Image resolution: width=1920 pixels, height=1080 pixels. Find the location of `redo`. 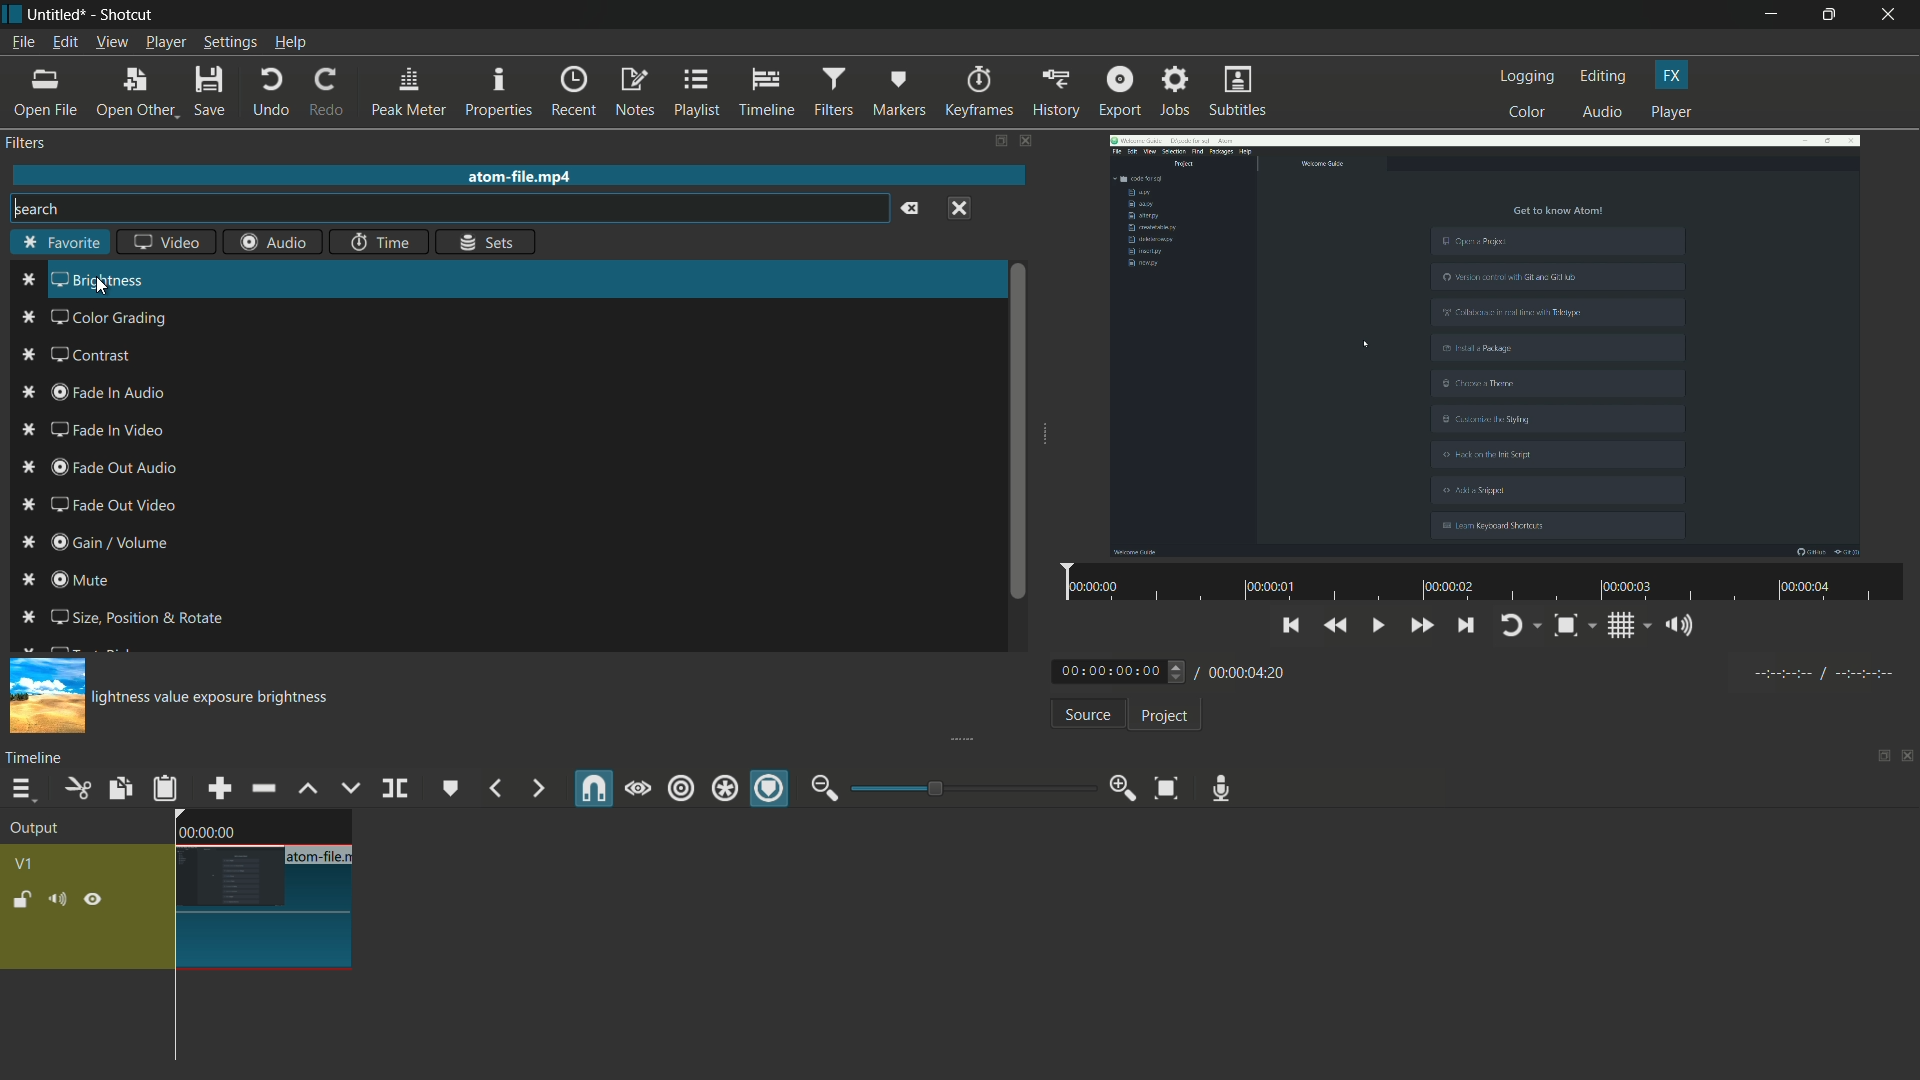

redo is located at coordinates (325, 92).